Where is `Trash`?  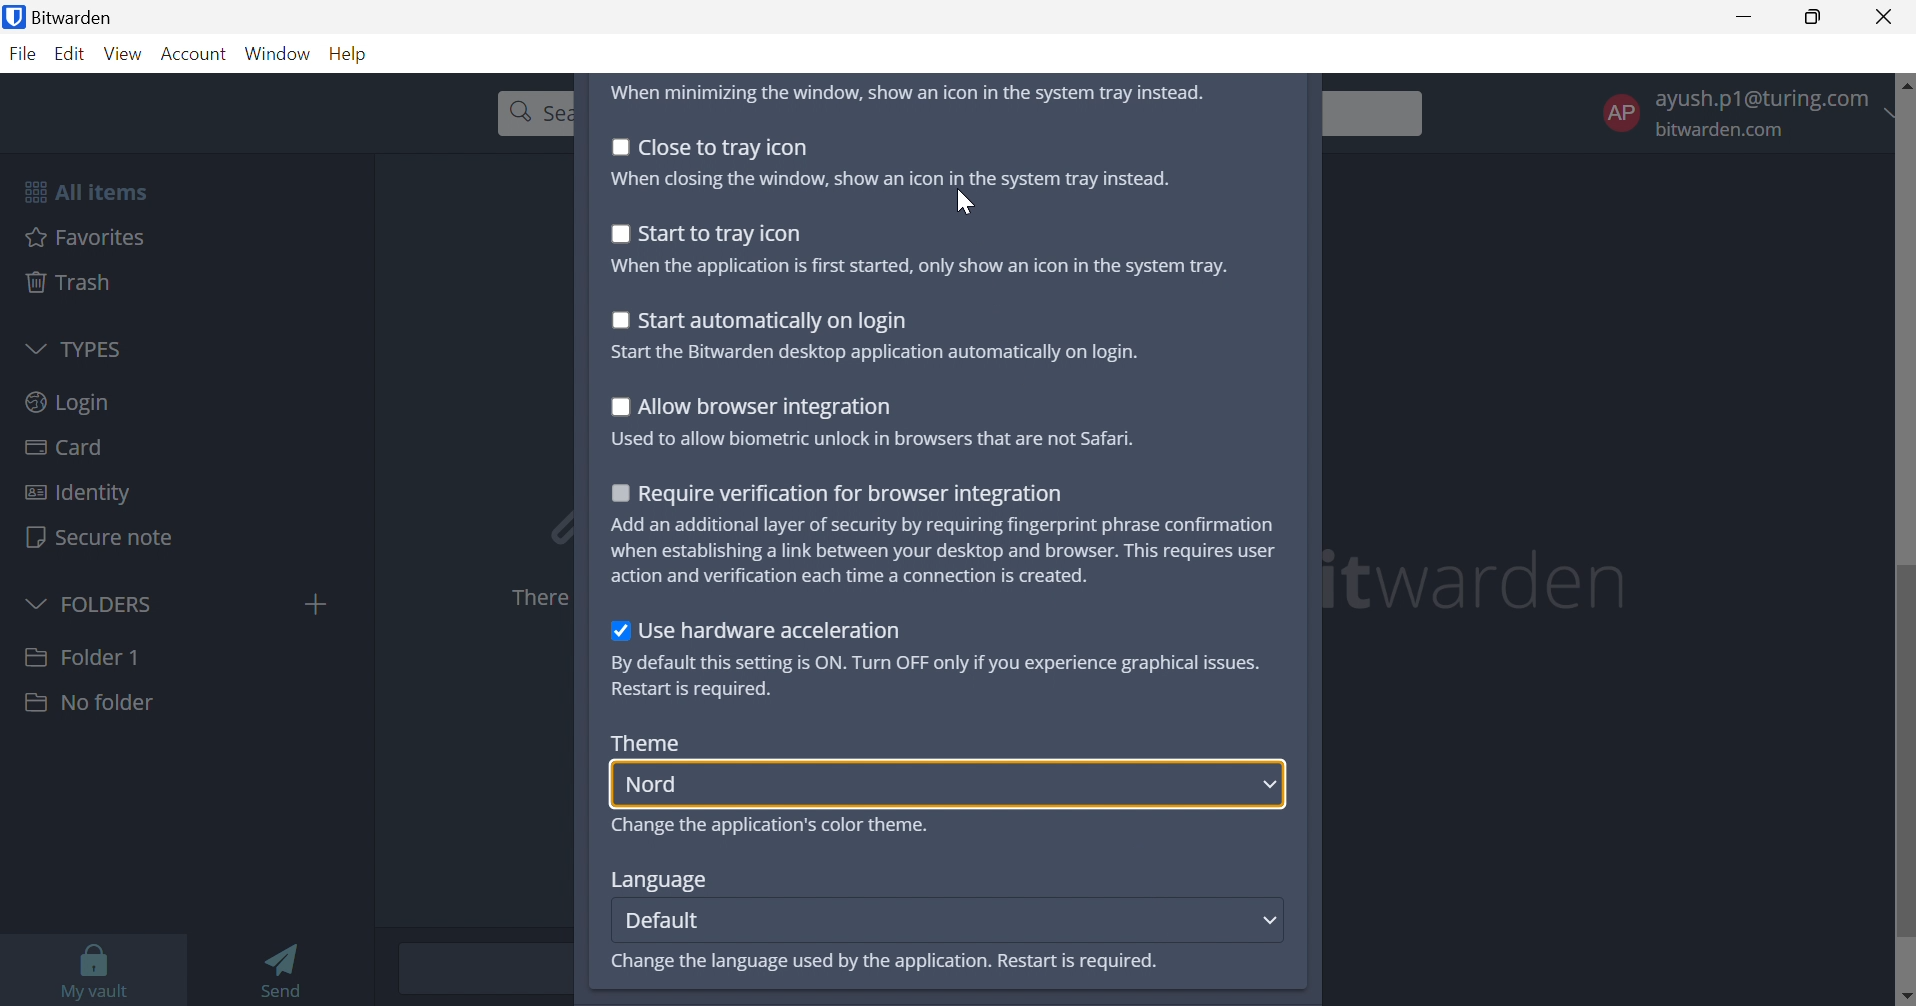
Trash is located at coordinates (71, 282).